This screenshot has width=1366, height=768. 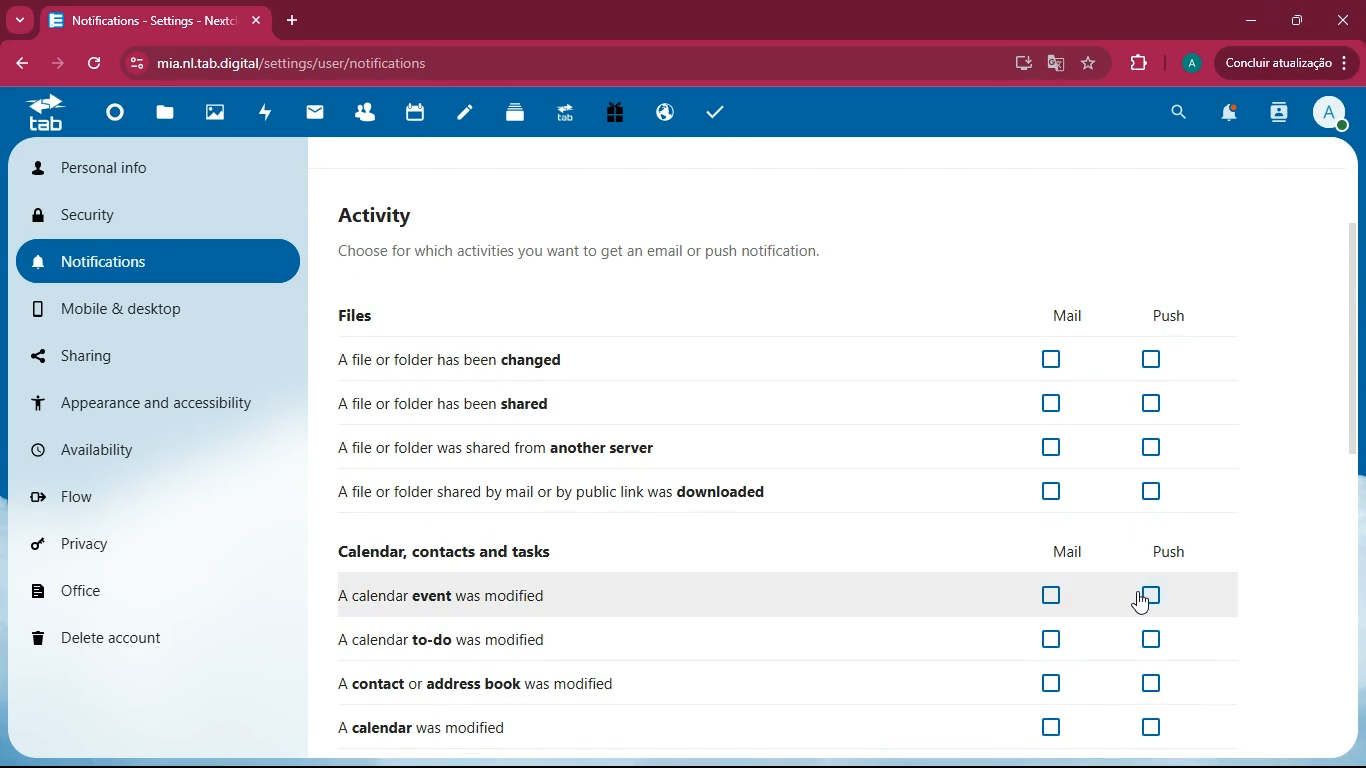 I want to click on Notifications - Settings - Nextcloud, so click(x=156, y=19).